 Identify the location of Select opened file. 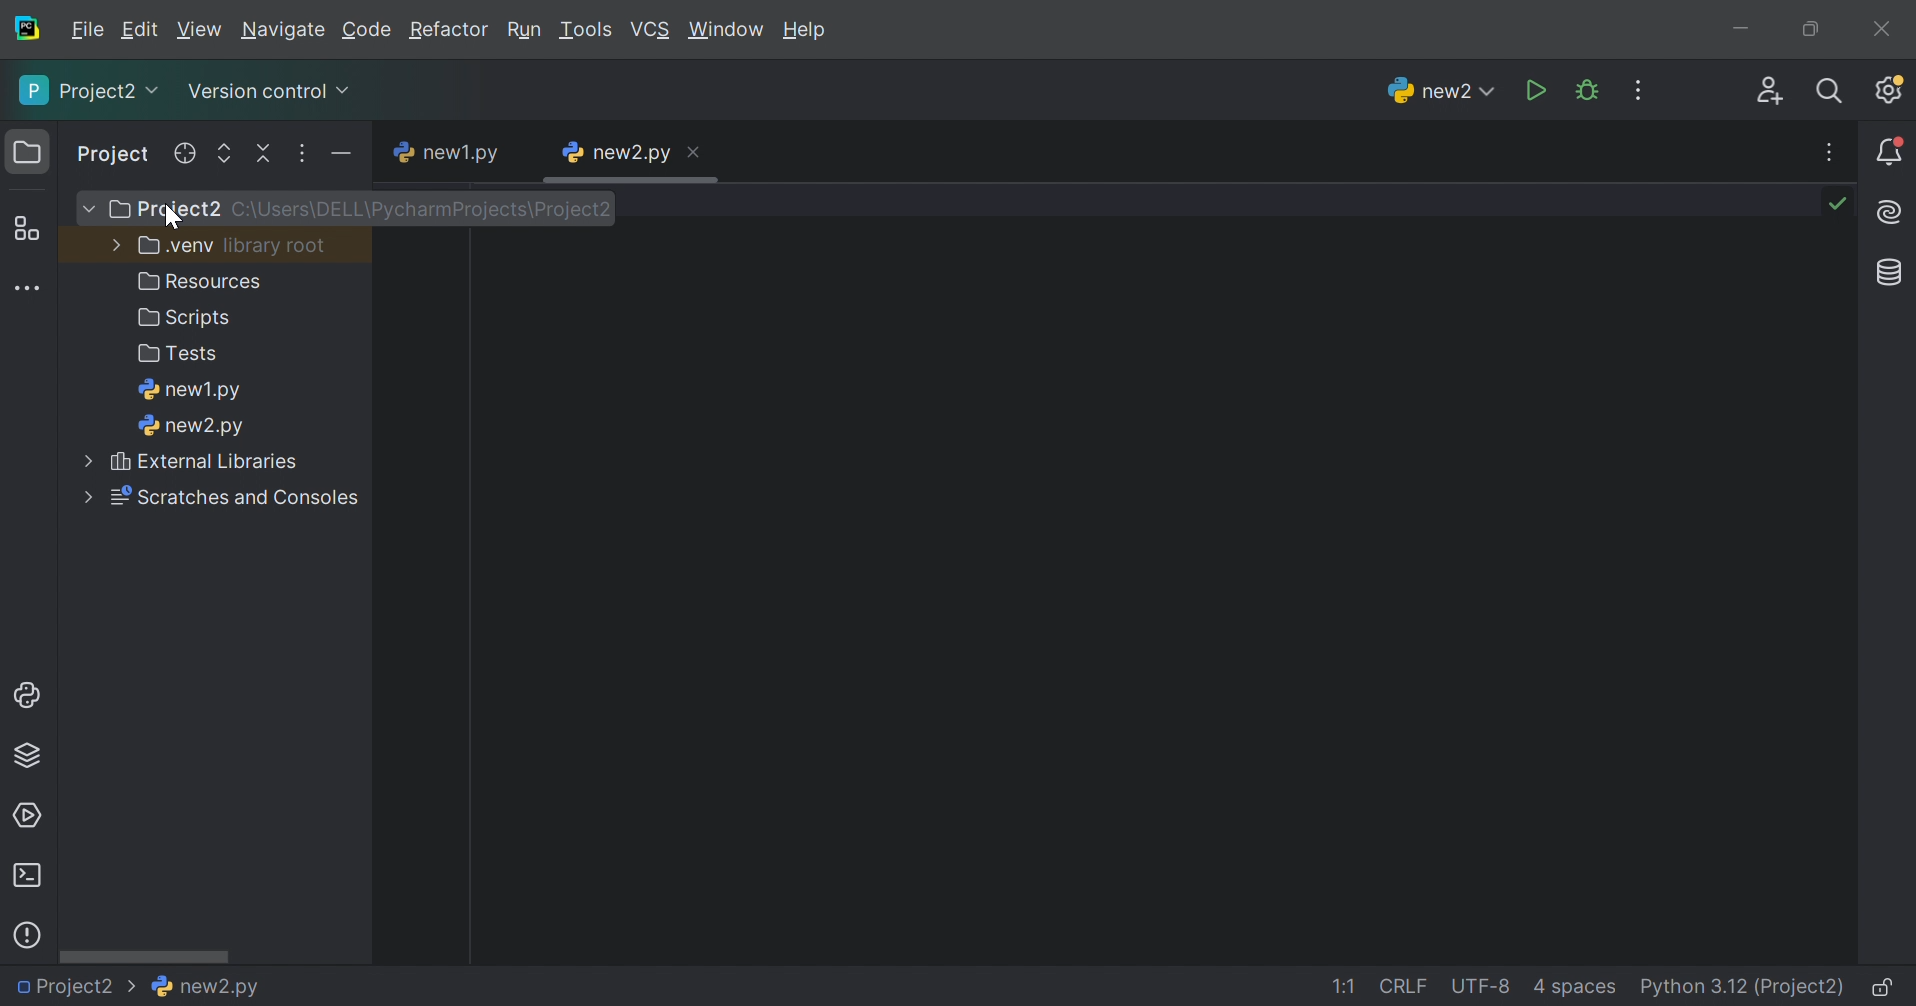
(188, 153).